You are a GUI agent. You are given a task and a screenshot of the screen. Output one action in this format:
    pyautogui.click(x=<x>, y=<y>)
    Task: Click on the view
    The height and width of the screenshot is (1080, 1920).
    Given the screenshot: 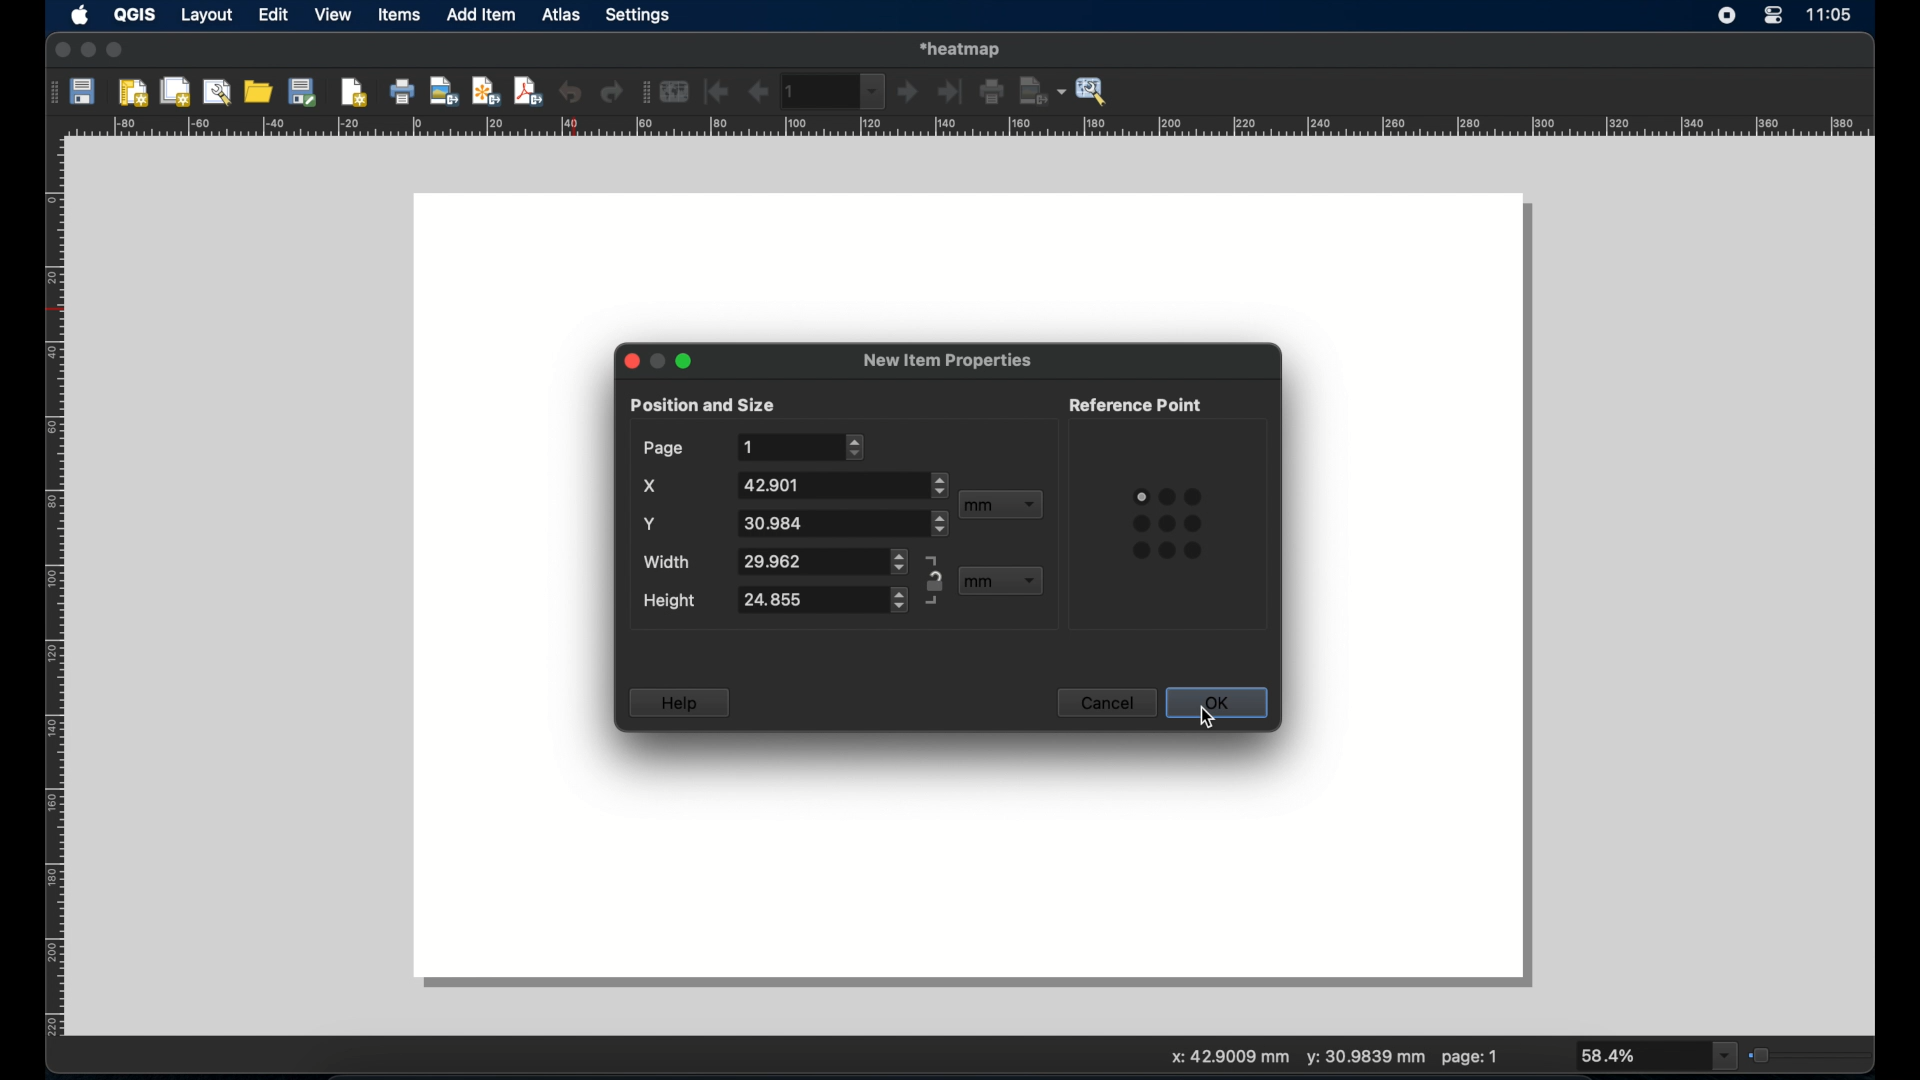 What is the action you would take?
    pyautogui.click(x=332, y=16)
    